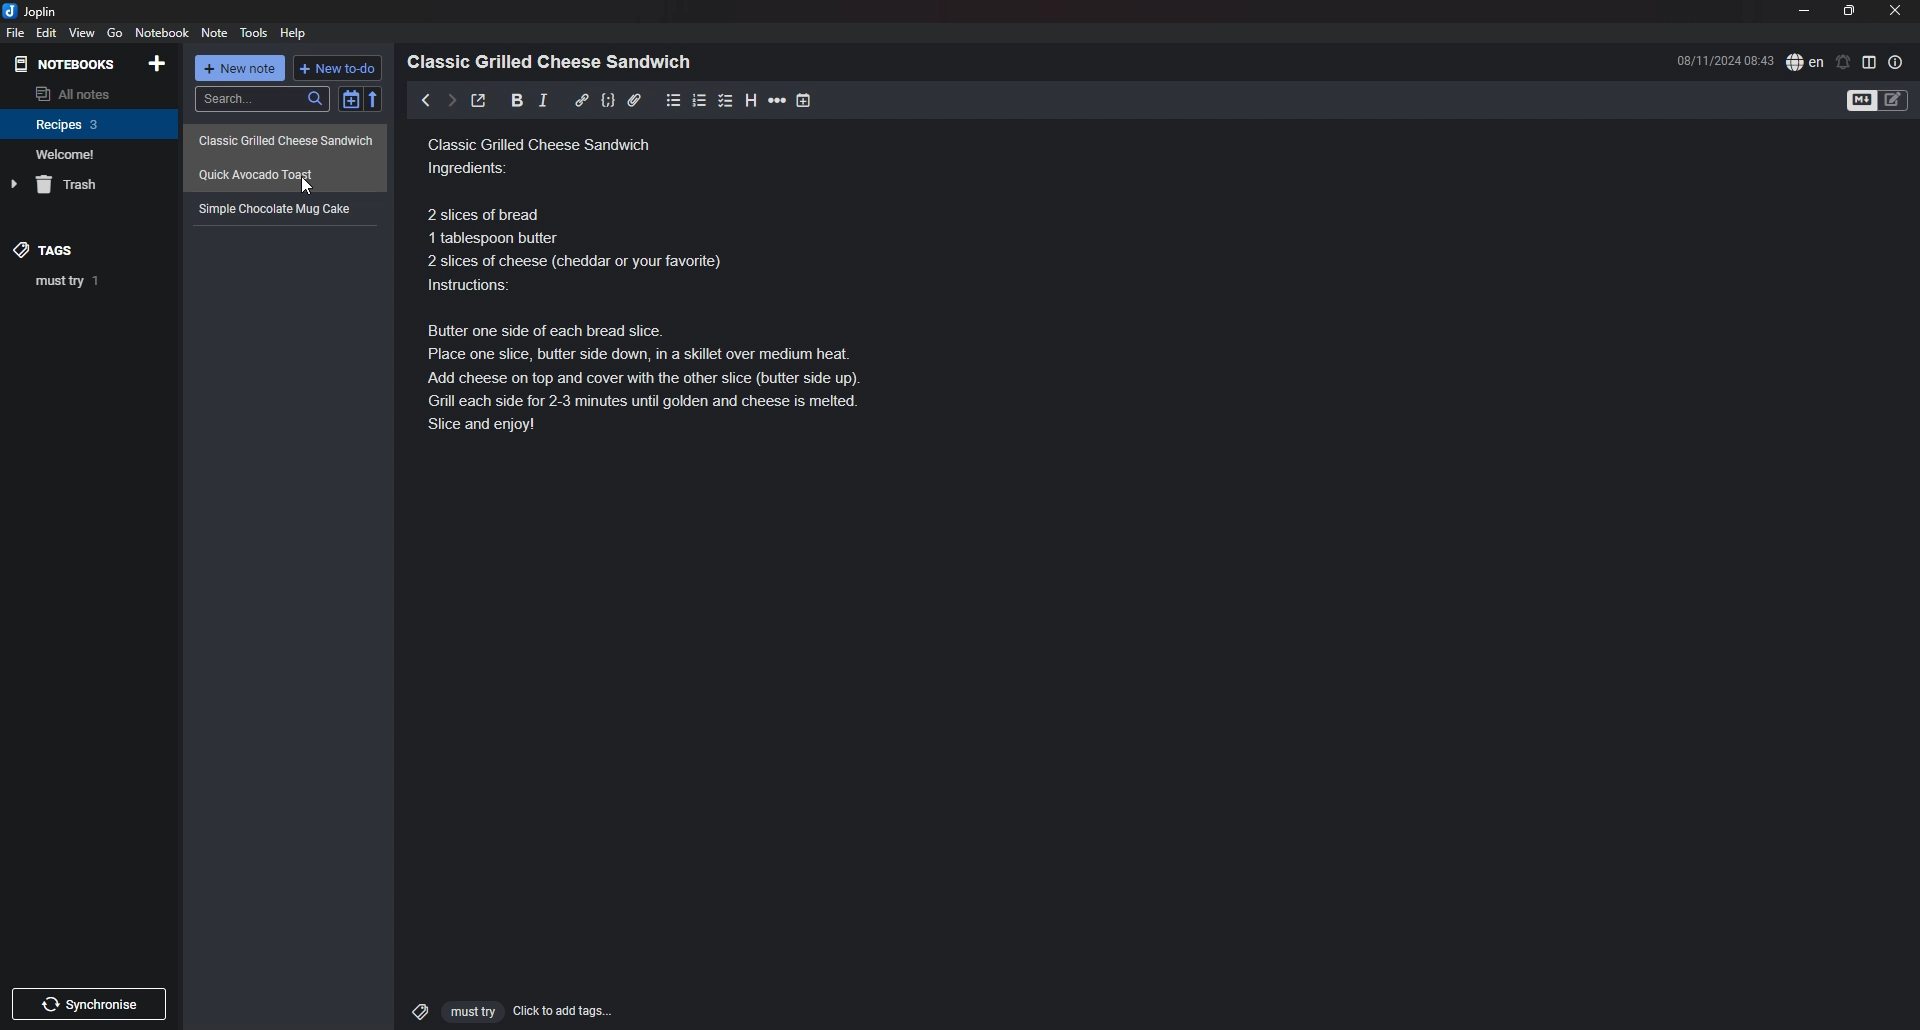 The height and width of the screenshot is (1030, 1920). What do you see at coordinates (256, 33) in the screenshot?
I see `tools` at bounding box center [256, 33].